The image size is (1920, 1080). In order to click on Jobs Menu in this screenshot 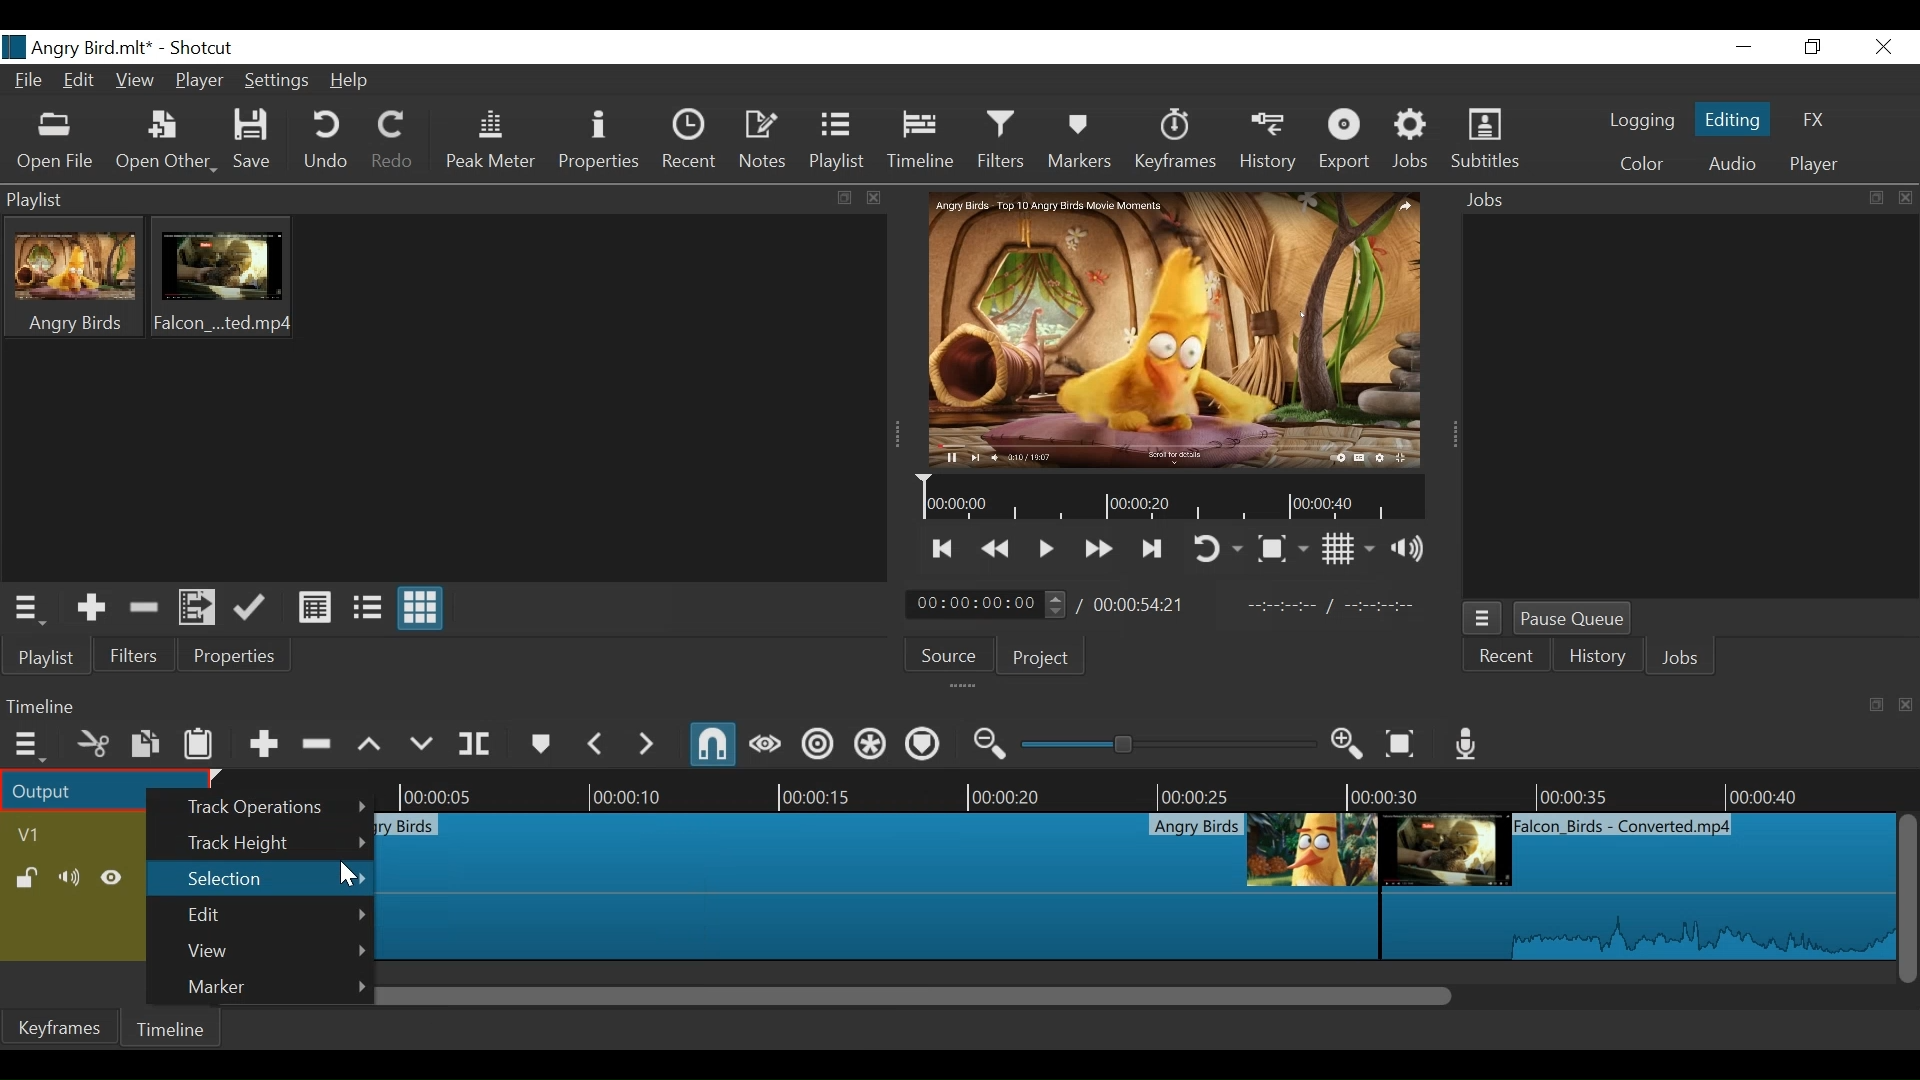, I will do `click(1483, 618)`.